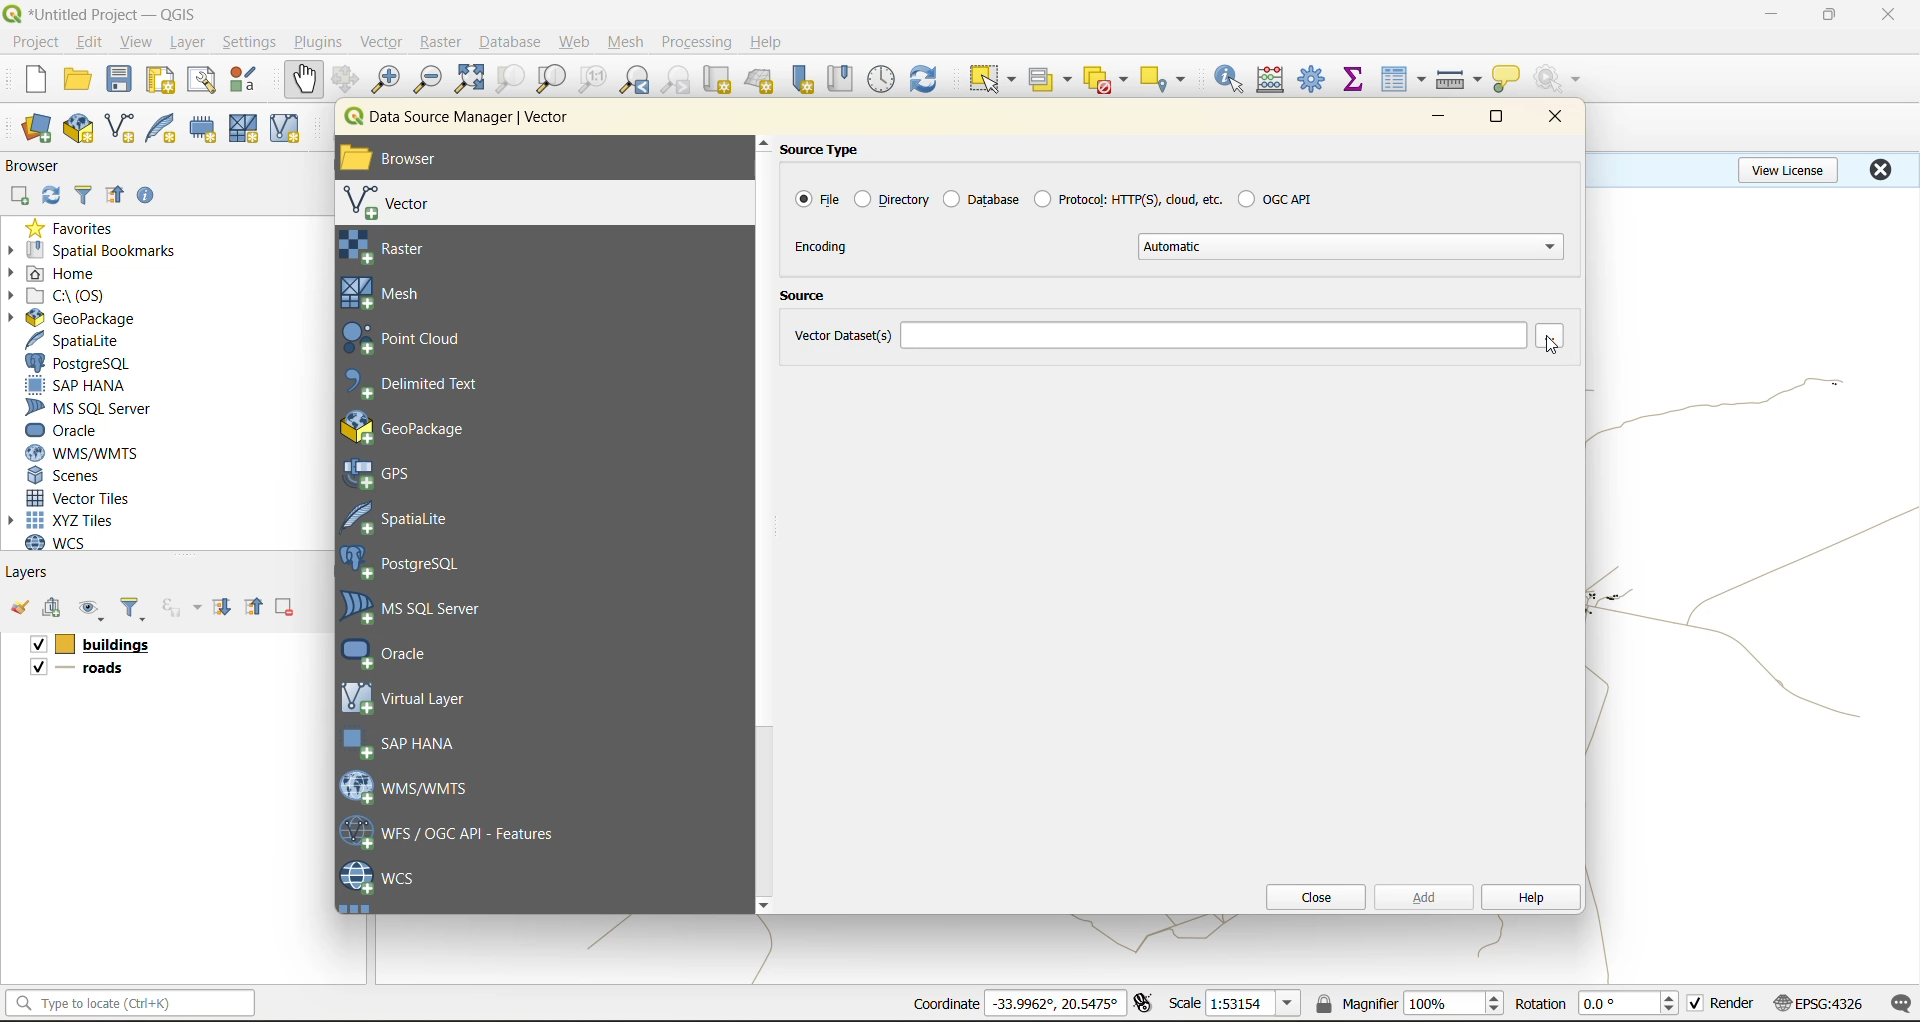  I want to click on zoom full, so click(469, 79).